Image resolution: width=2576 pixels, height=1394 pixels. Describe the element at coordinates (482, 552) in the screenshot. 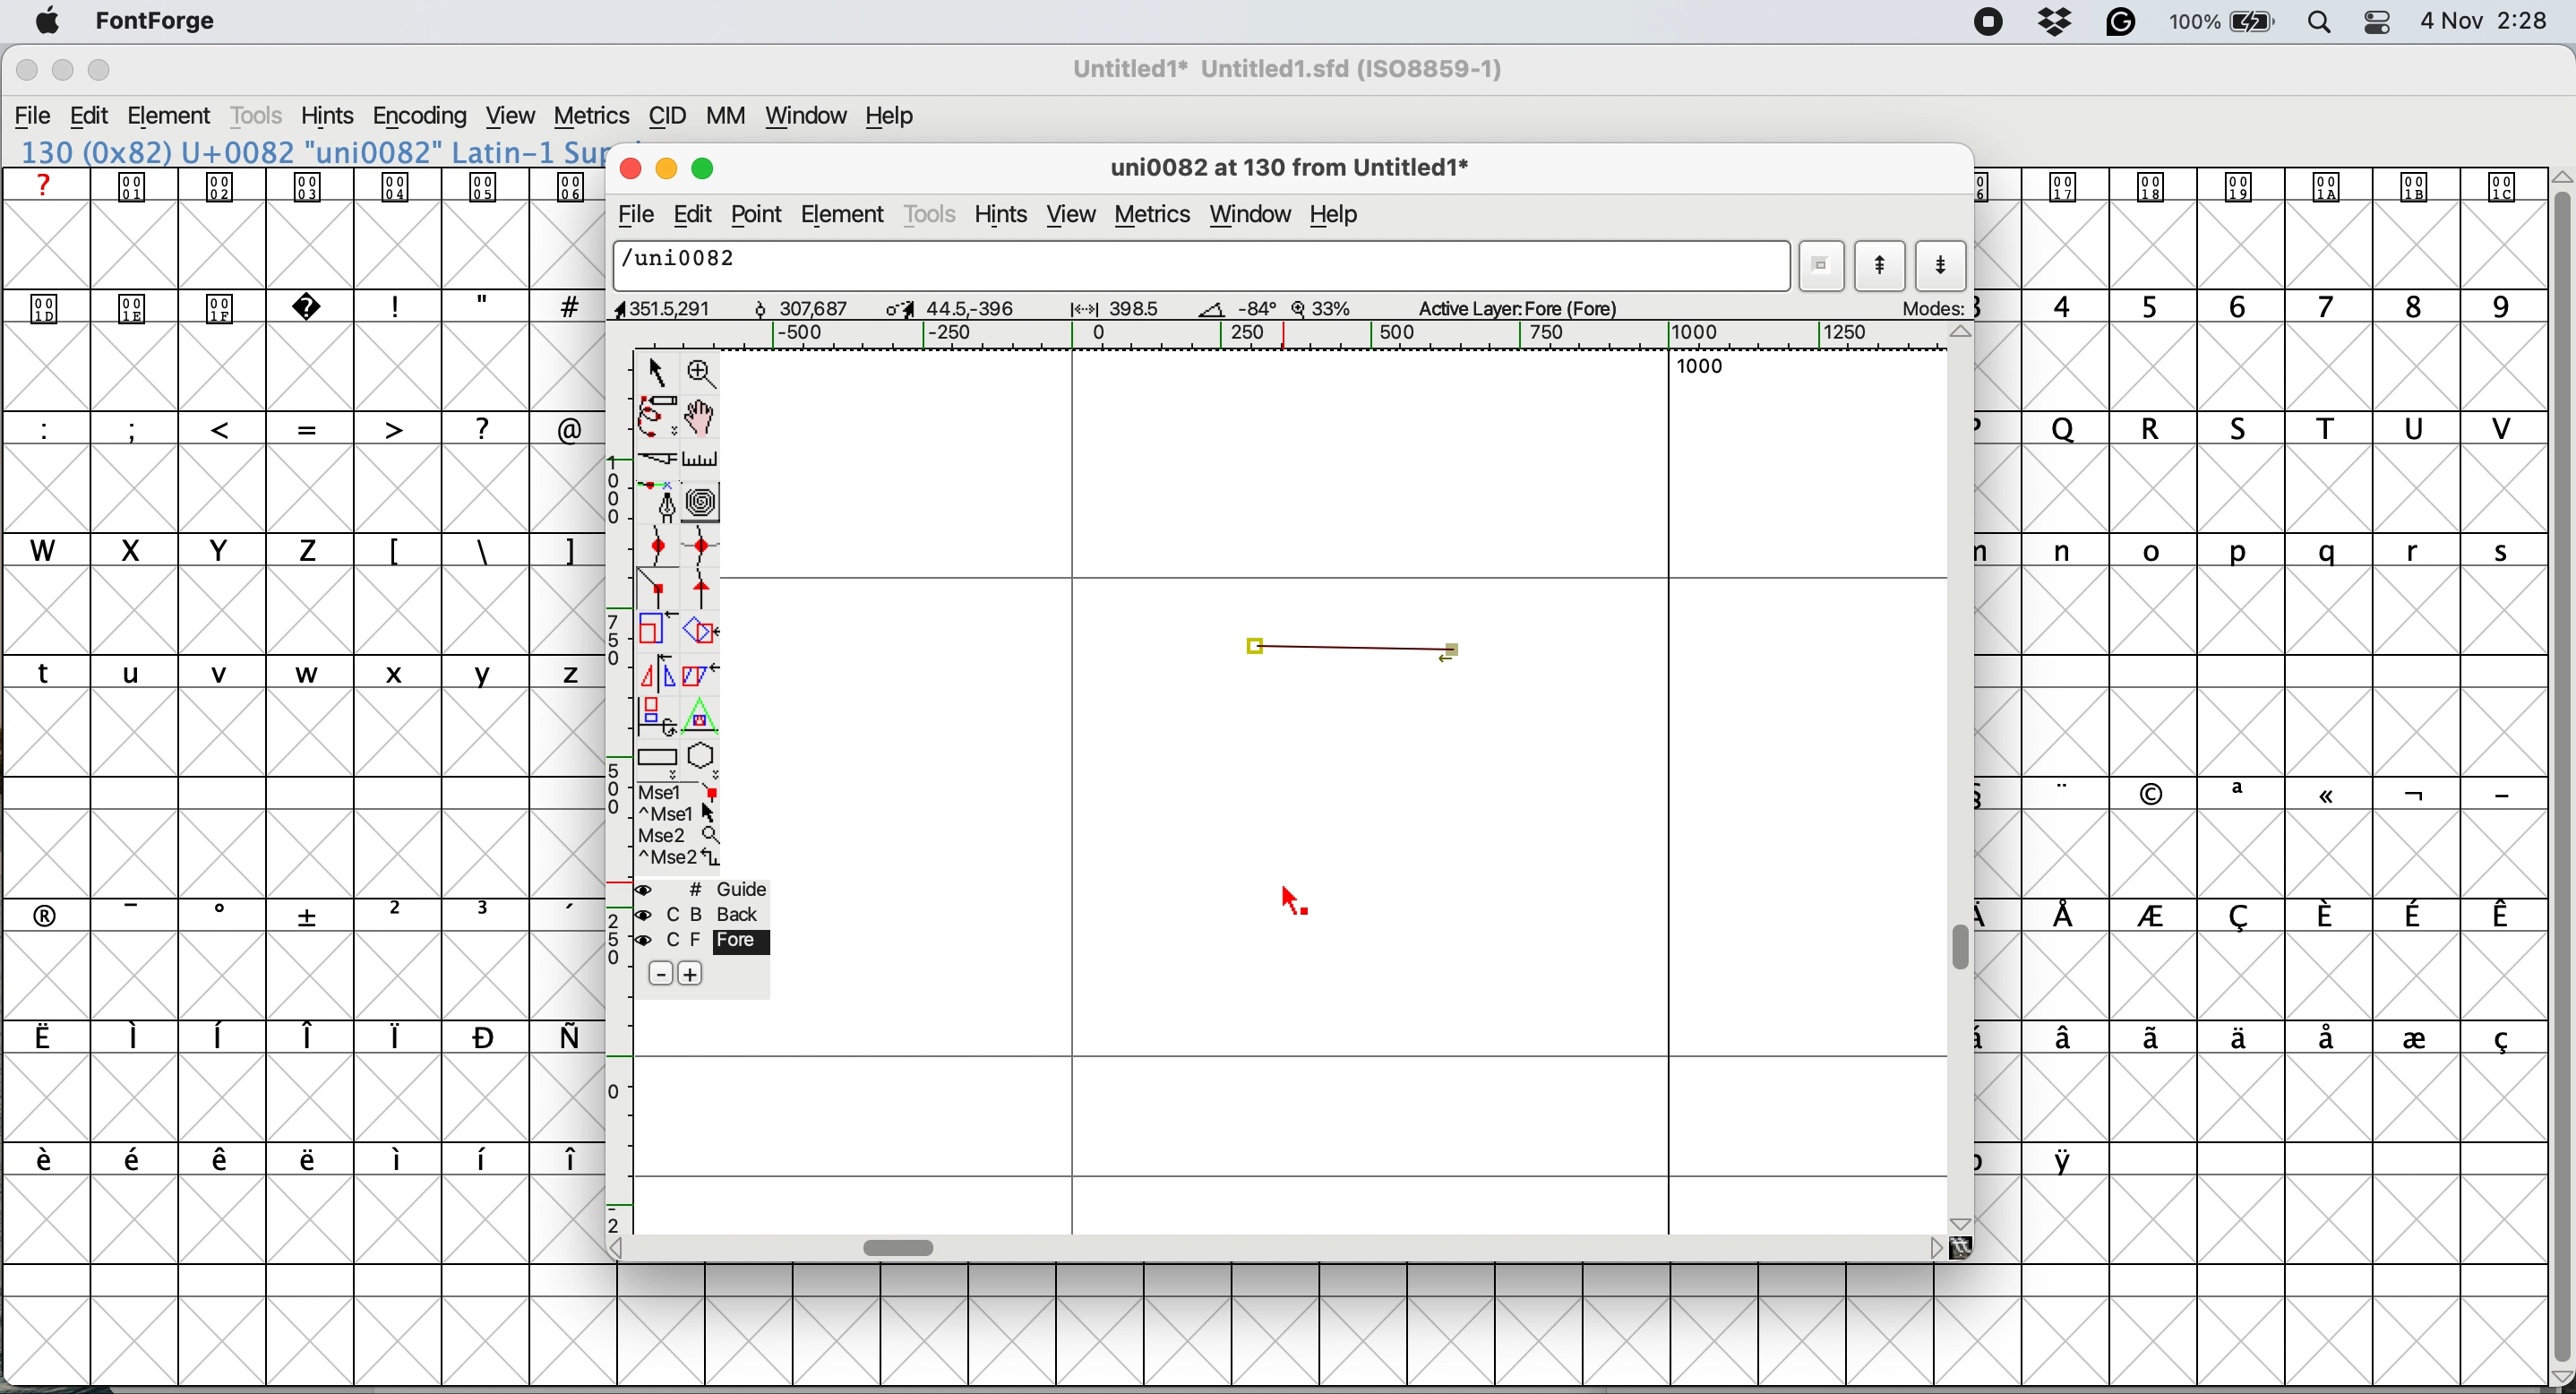

I see `symbols` at that location.